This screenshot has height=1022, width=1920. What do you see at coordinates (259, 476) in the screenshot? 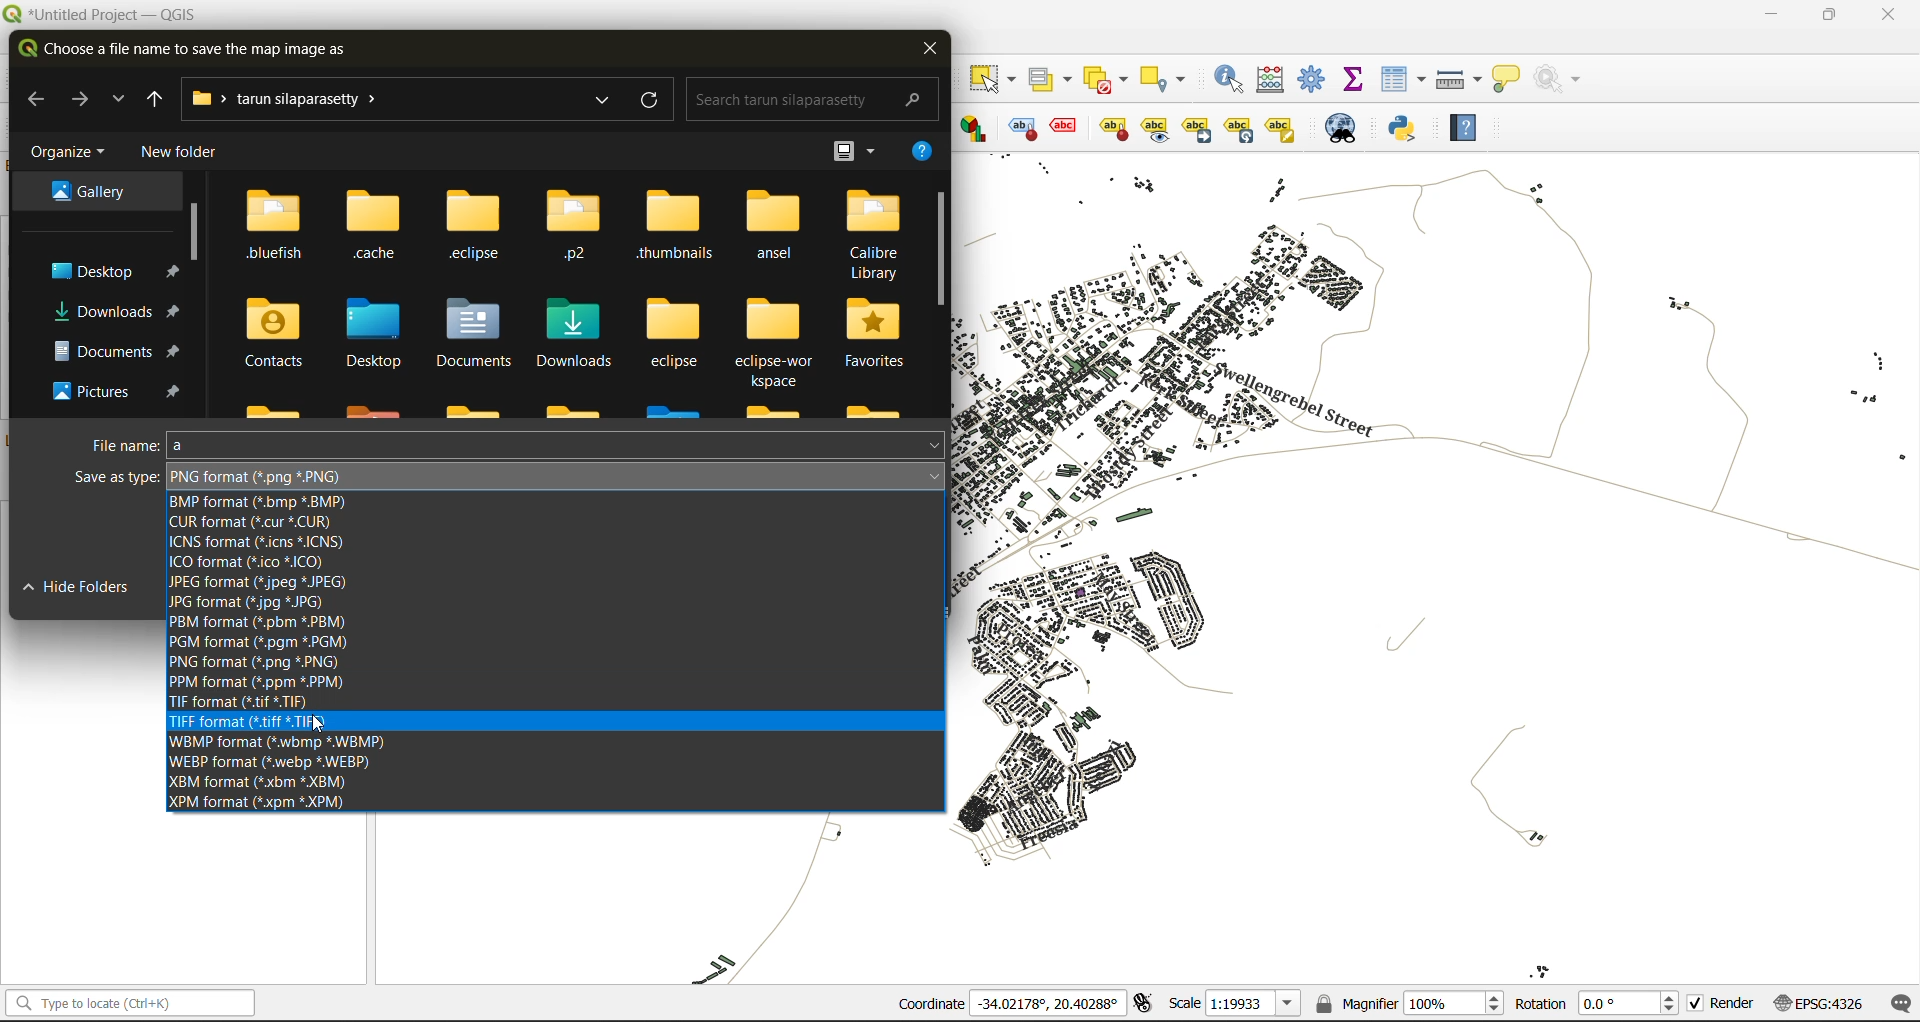
I see `png` at bounding box center [259, 476].